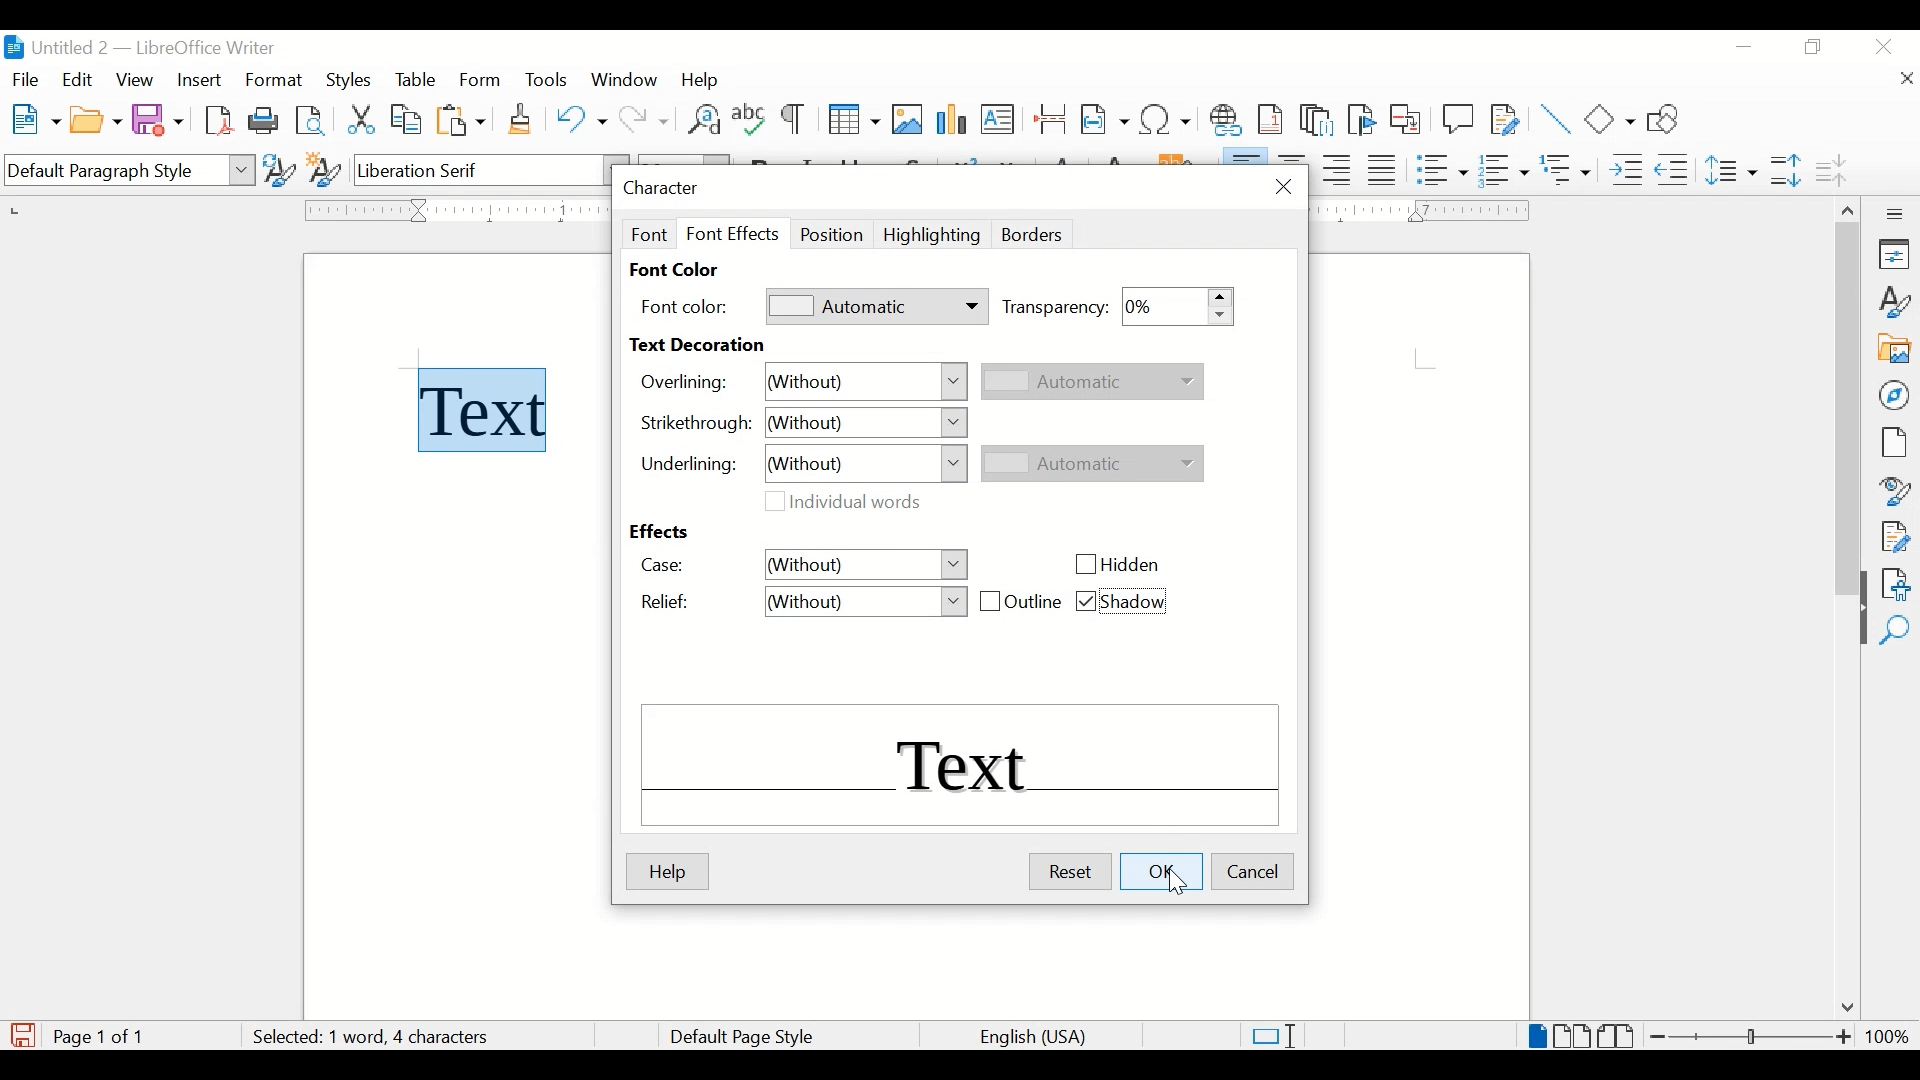  I want to click on print, so click(264, 119).